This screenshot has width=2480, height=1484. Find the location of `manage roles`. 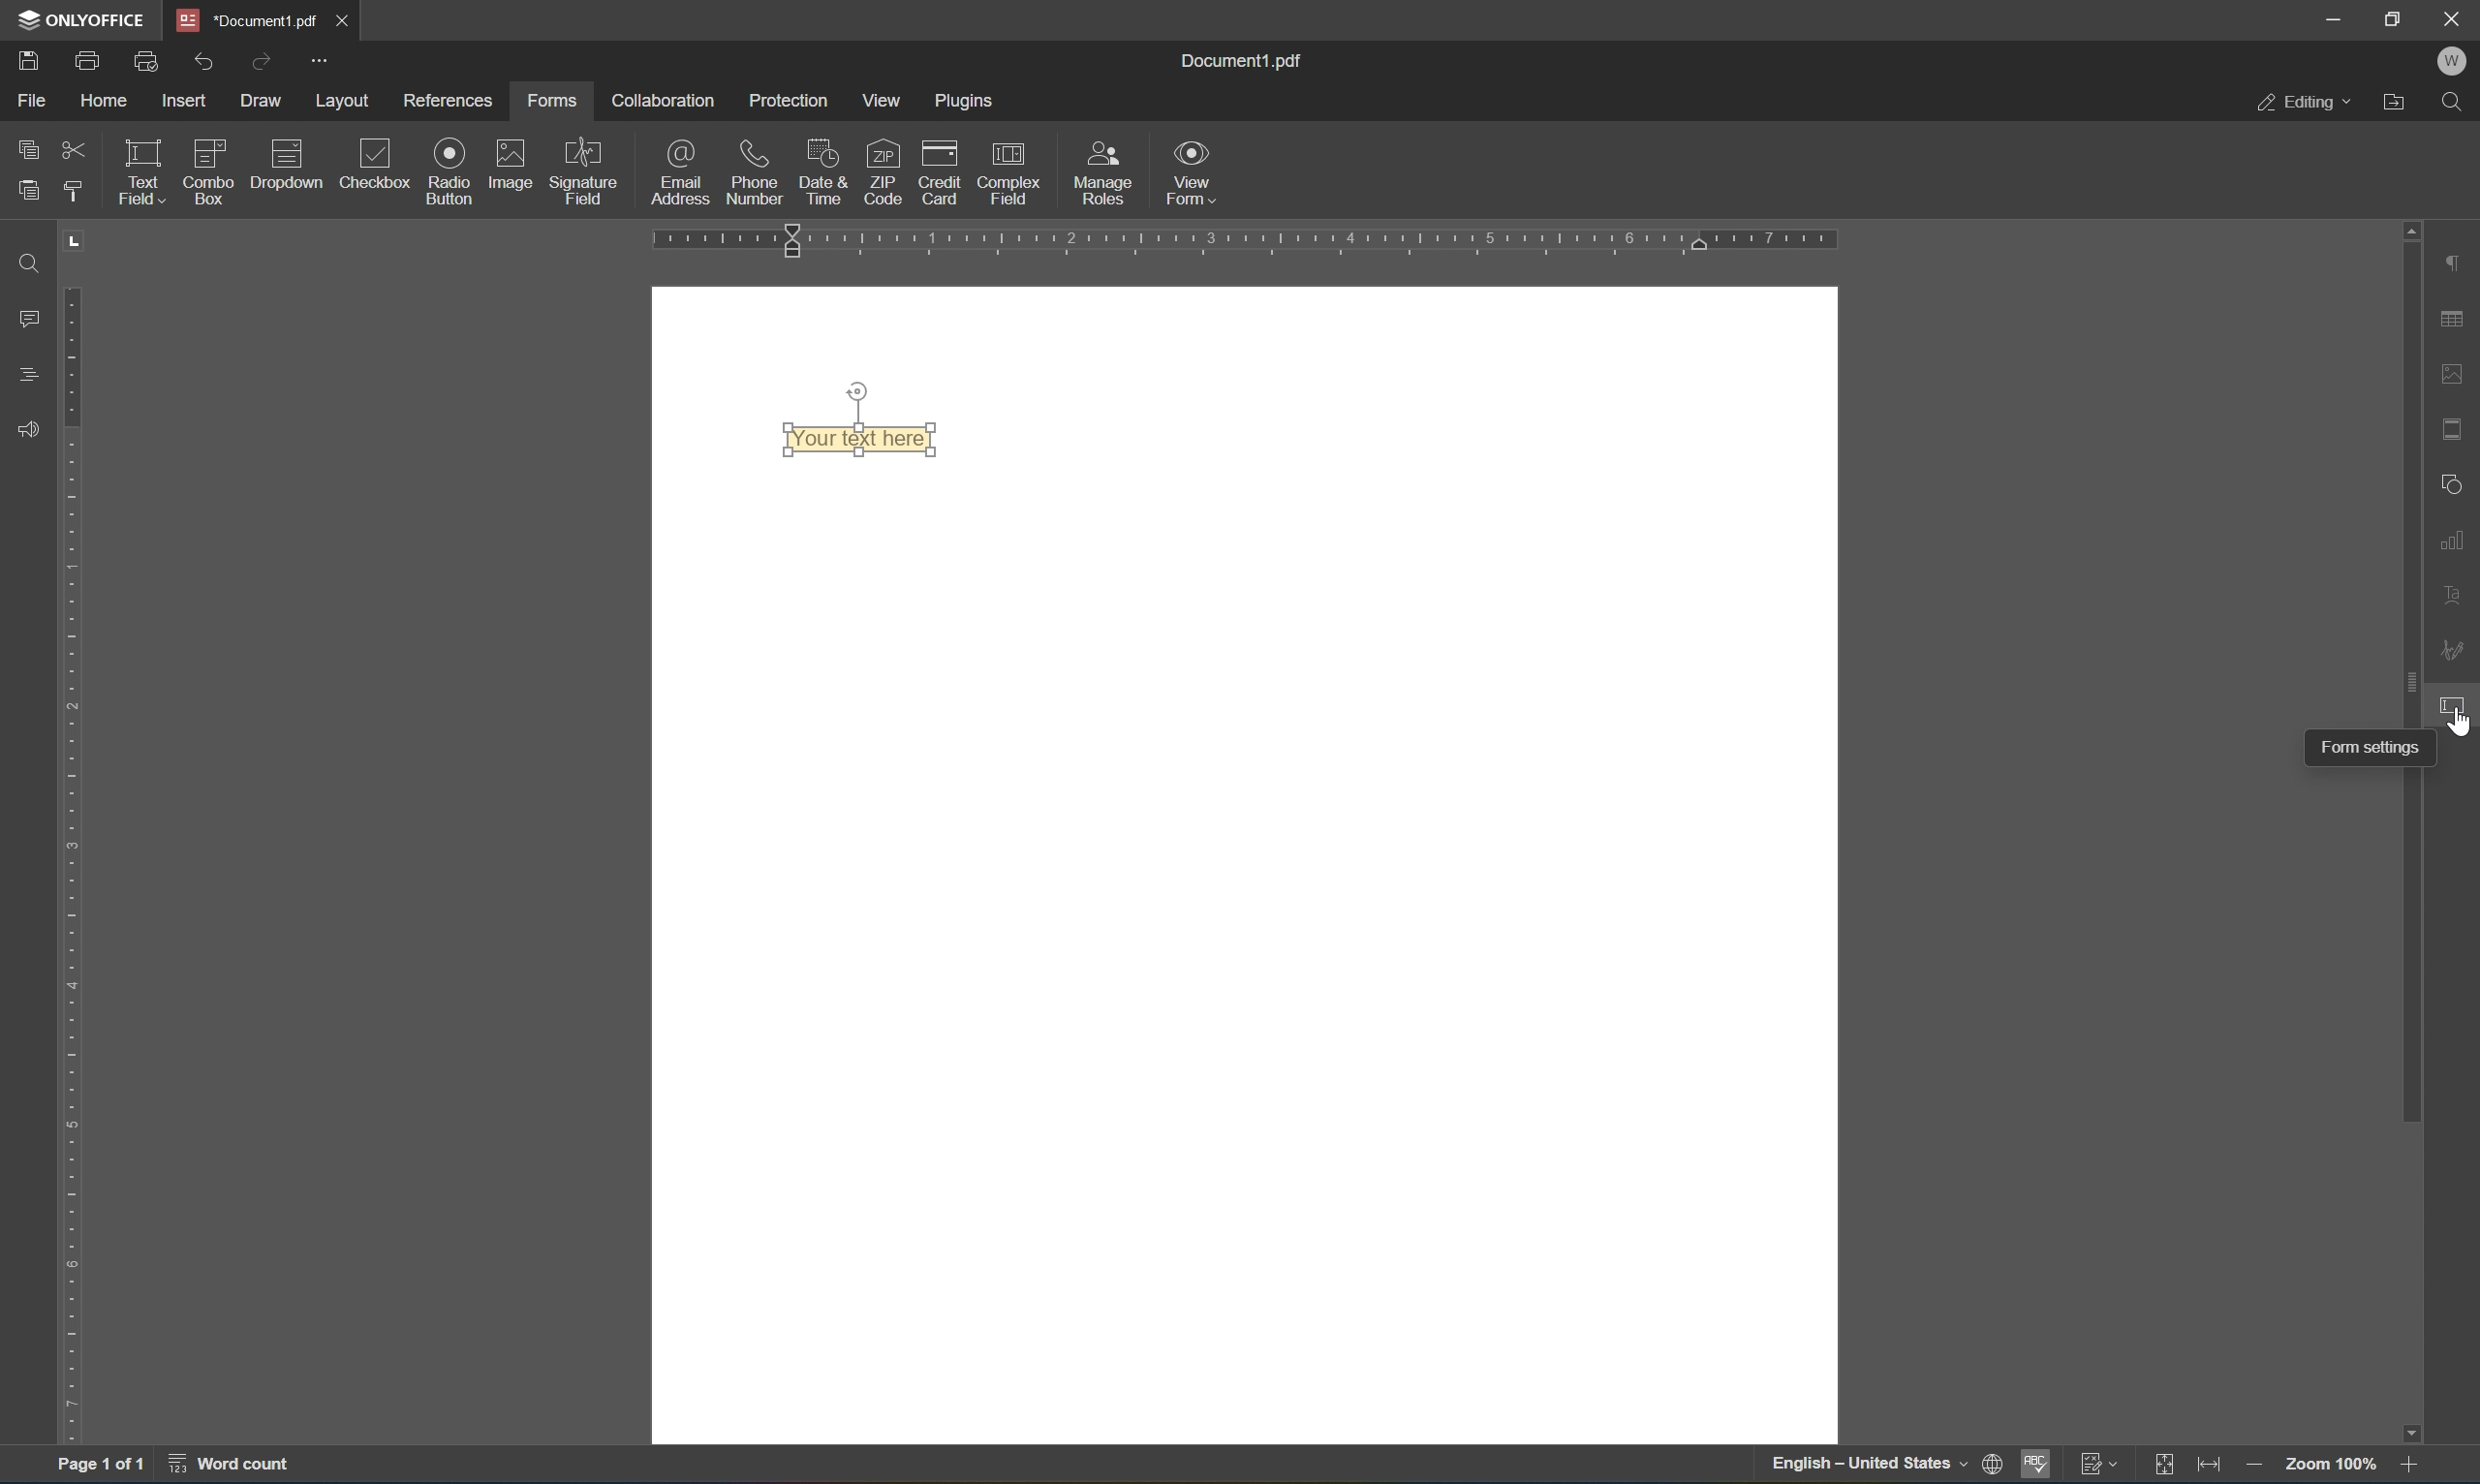

manage roles is located at coordinates (1110, 174).